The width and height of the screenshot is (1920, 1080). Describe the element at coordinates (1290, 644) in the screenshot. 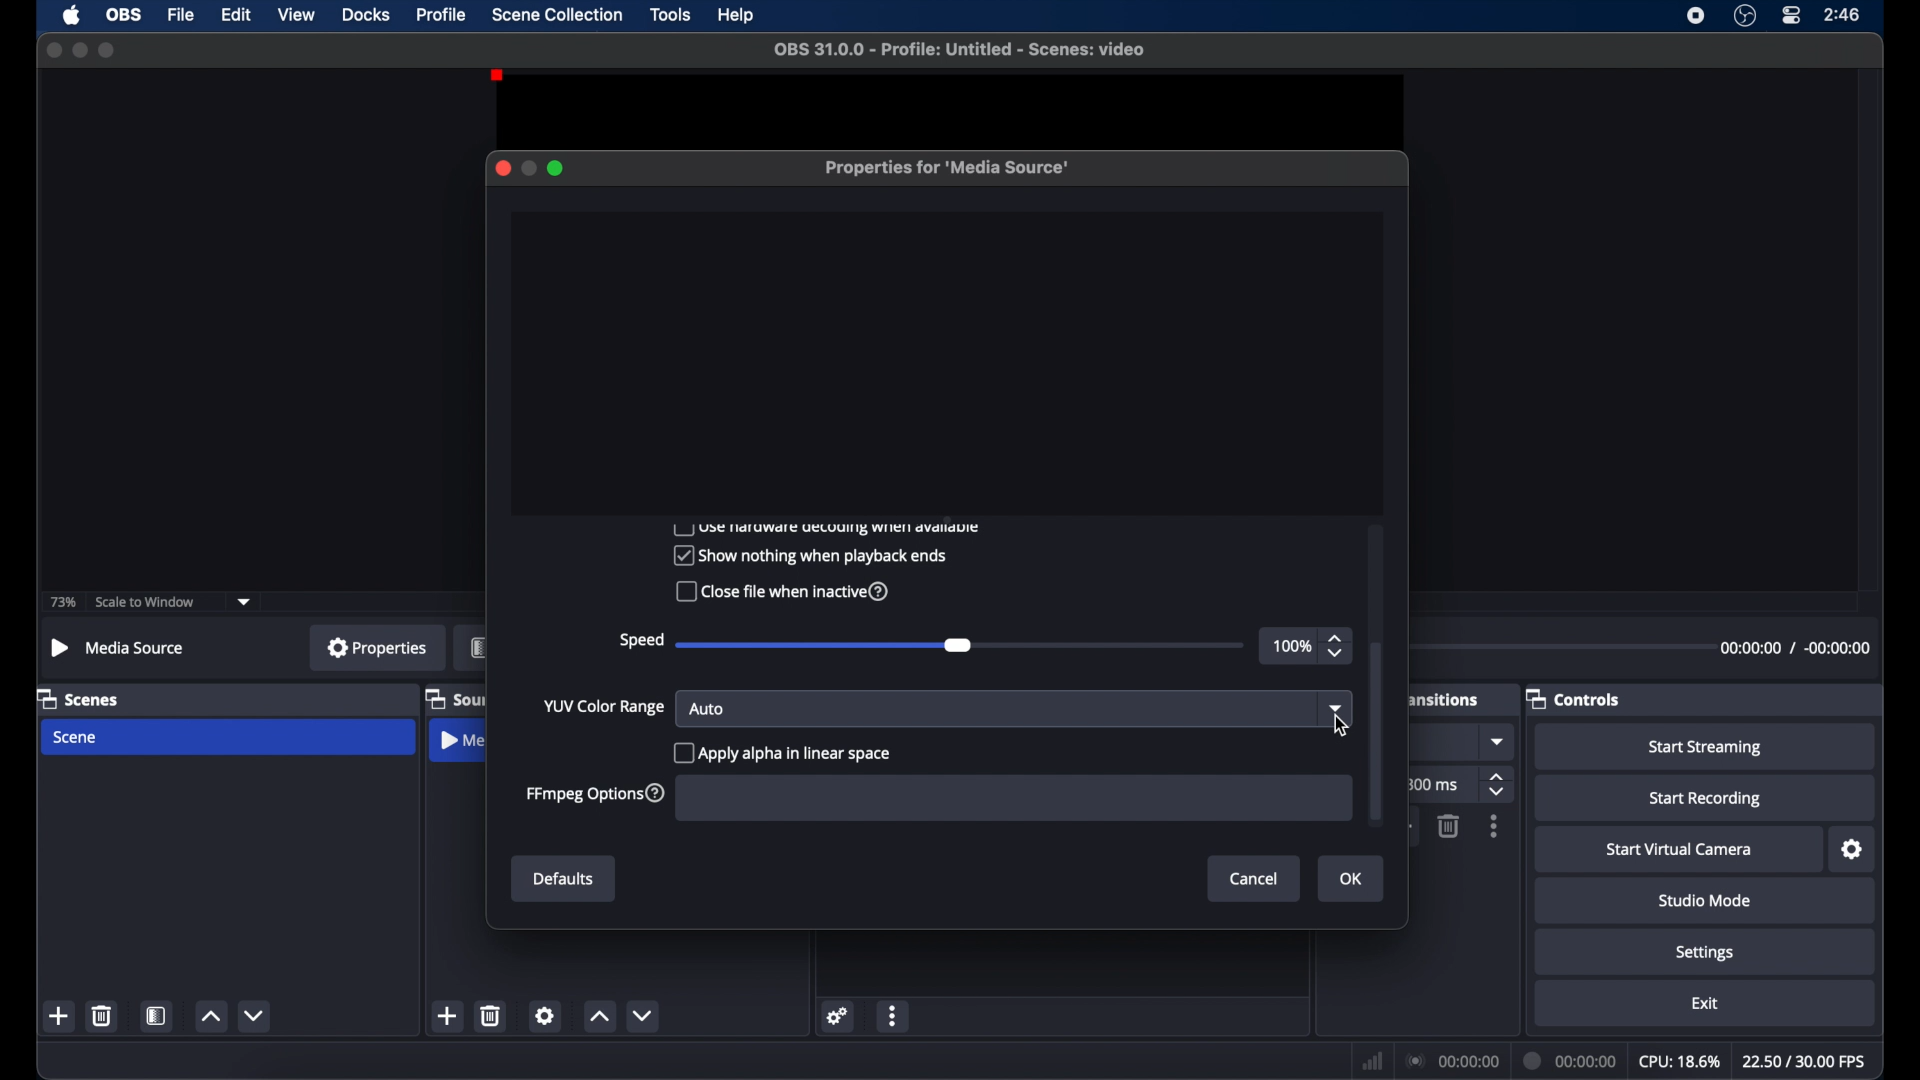

I see `100%` at that location.